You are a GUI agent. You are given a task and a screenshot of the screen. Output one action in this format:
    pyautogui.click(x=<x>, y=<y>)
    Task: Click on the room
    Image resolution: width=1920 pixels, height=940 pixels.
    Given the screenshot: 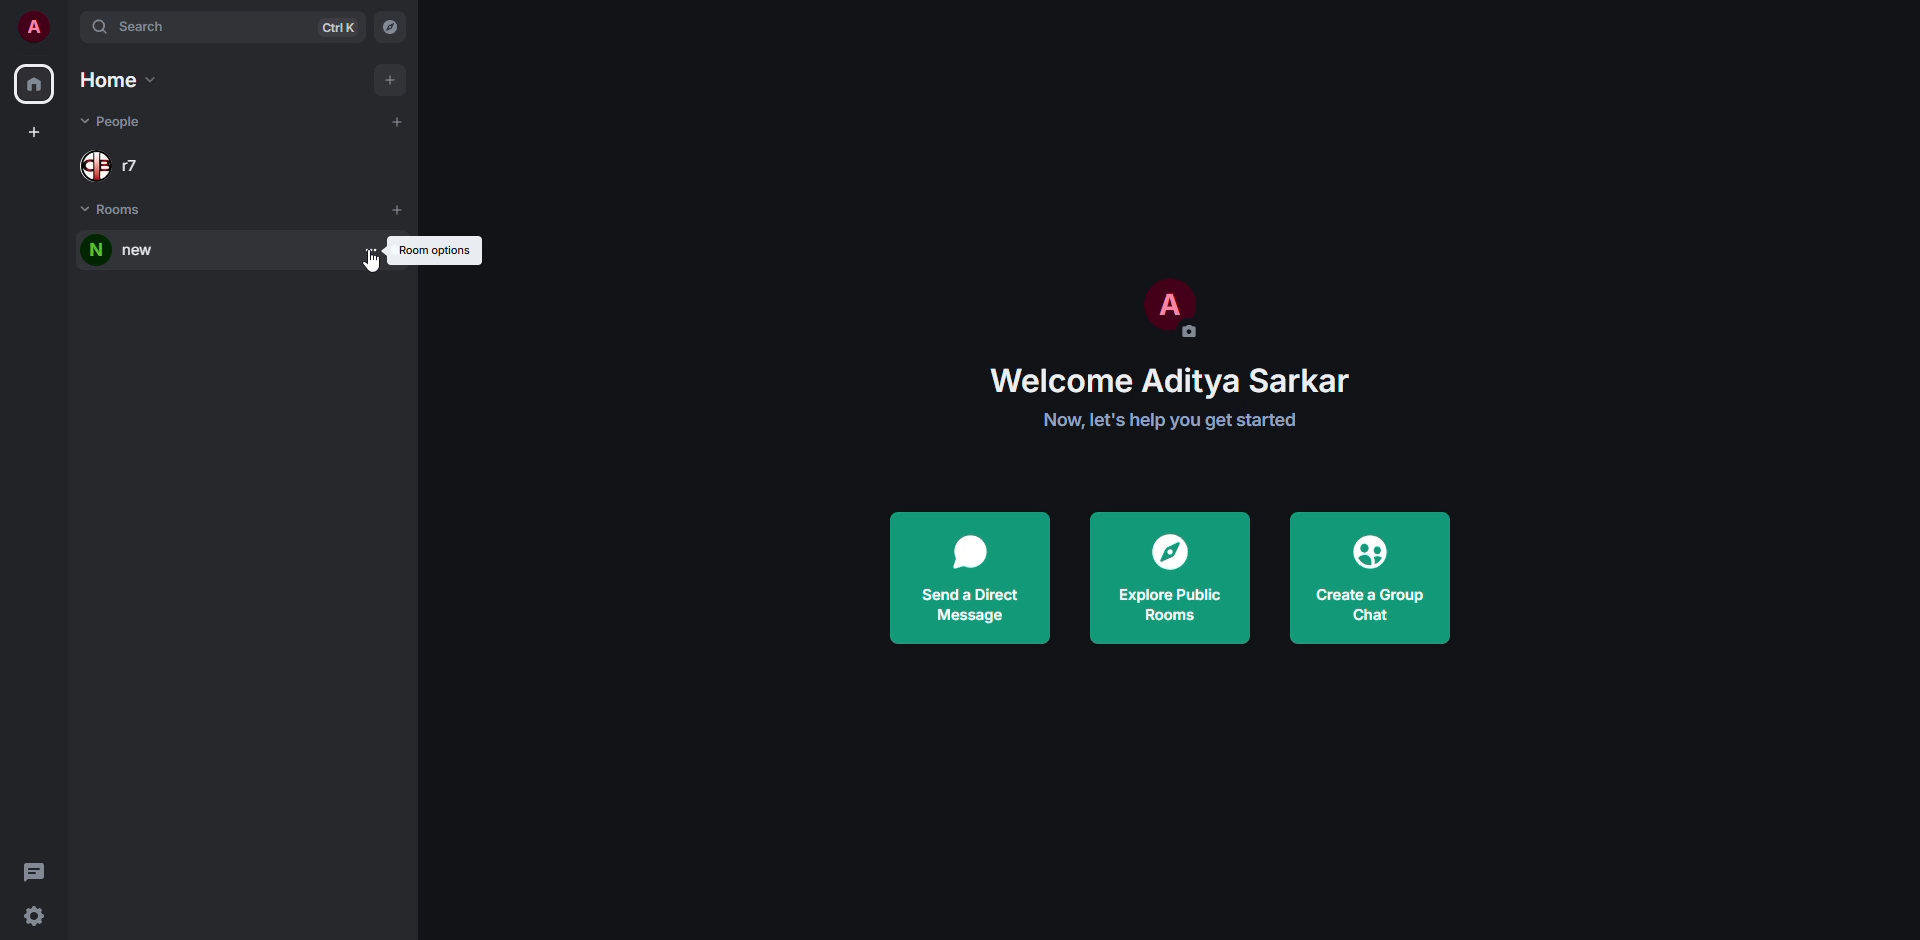 What is the action you would take?
    pyautogui.click(x=130, y=251)
    